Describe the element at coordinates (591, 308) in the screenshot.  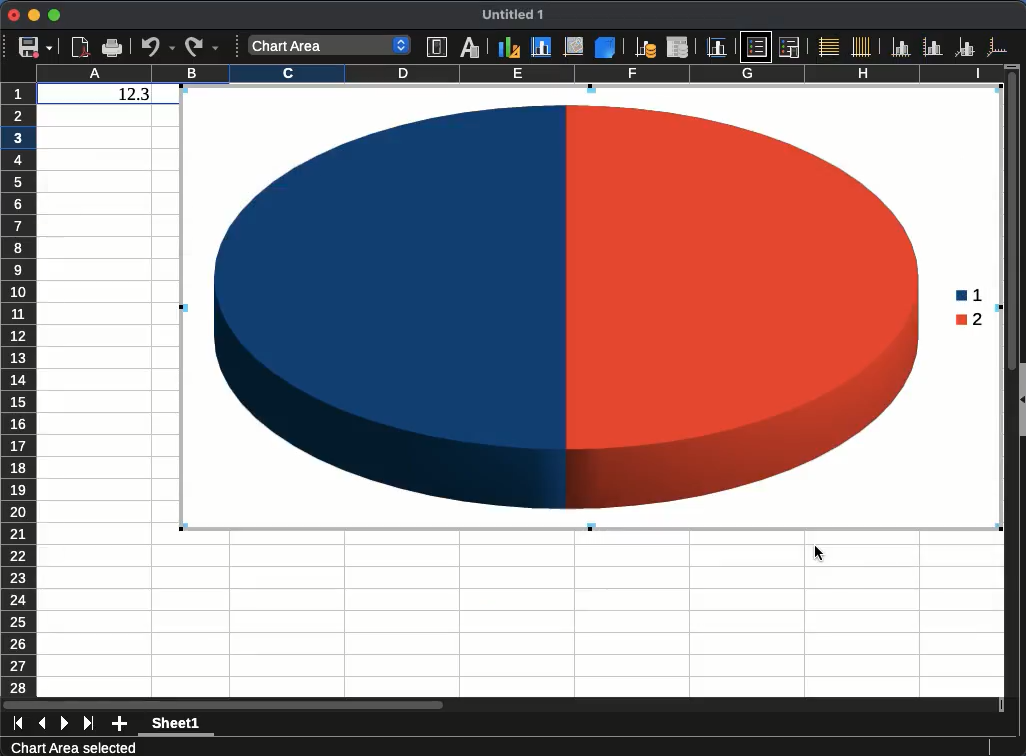
I see `3d pie chart added to the sheet` at that location.